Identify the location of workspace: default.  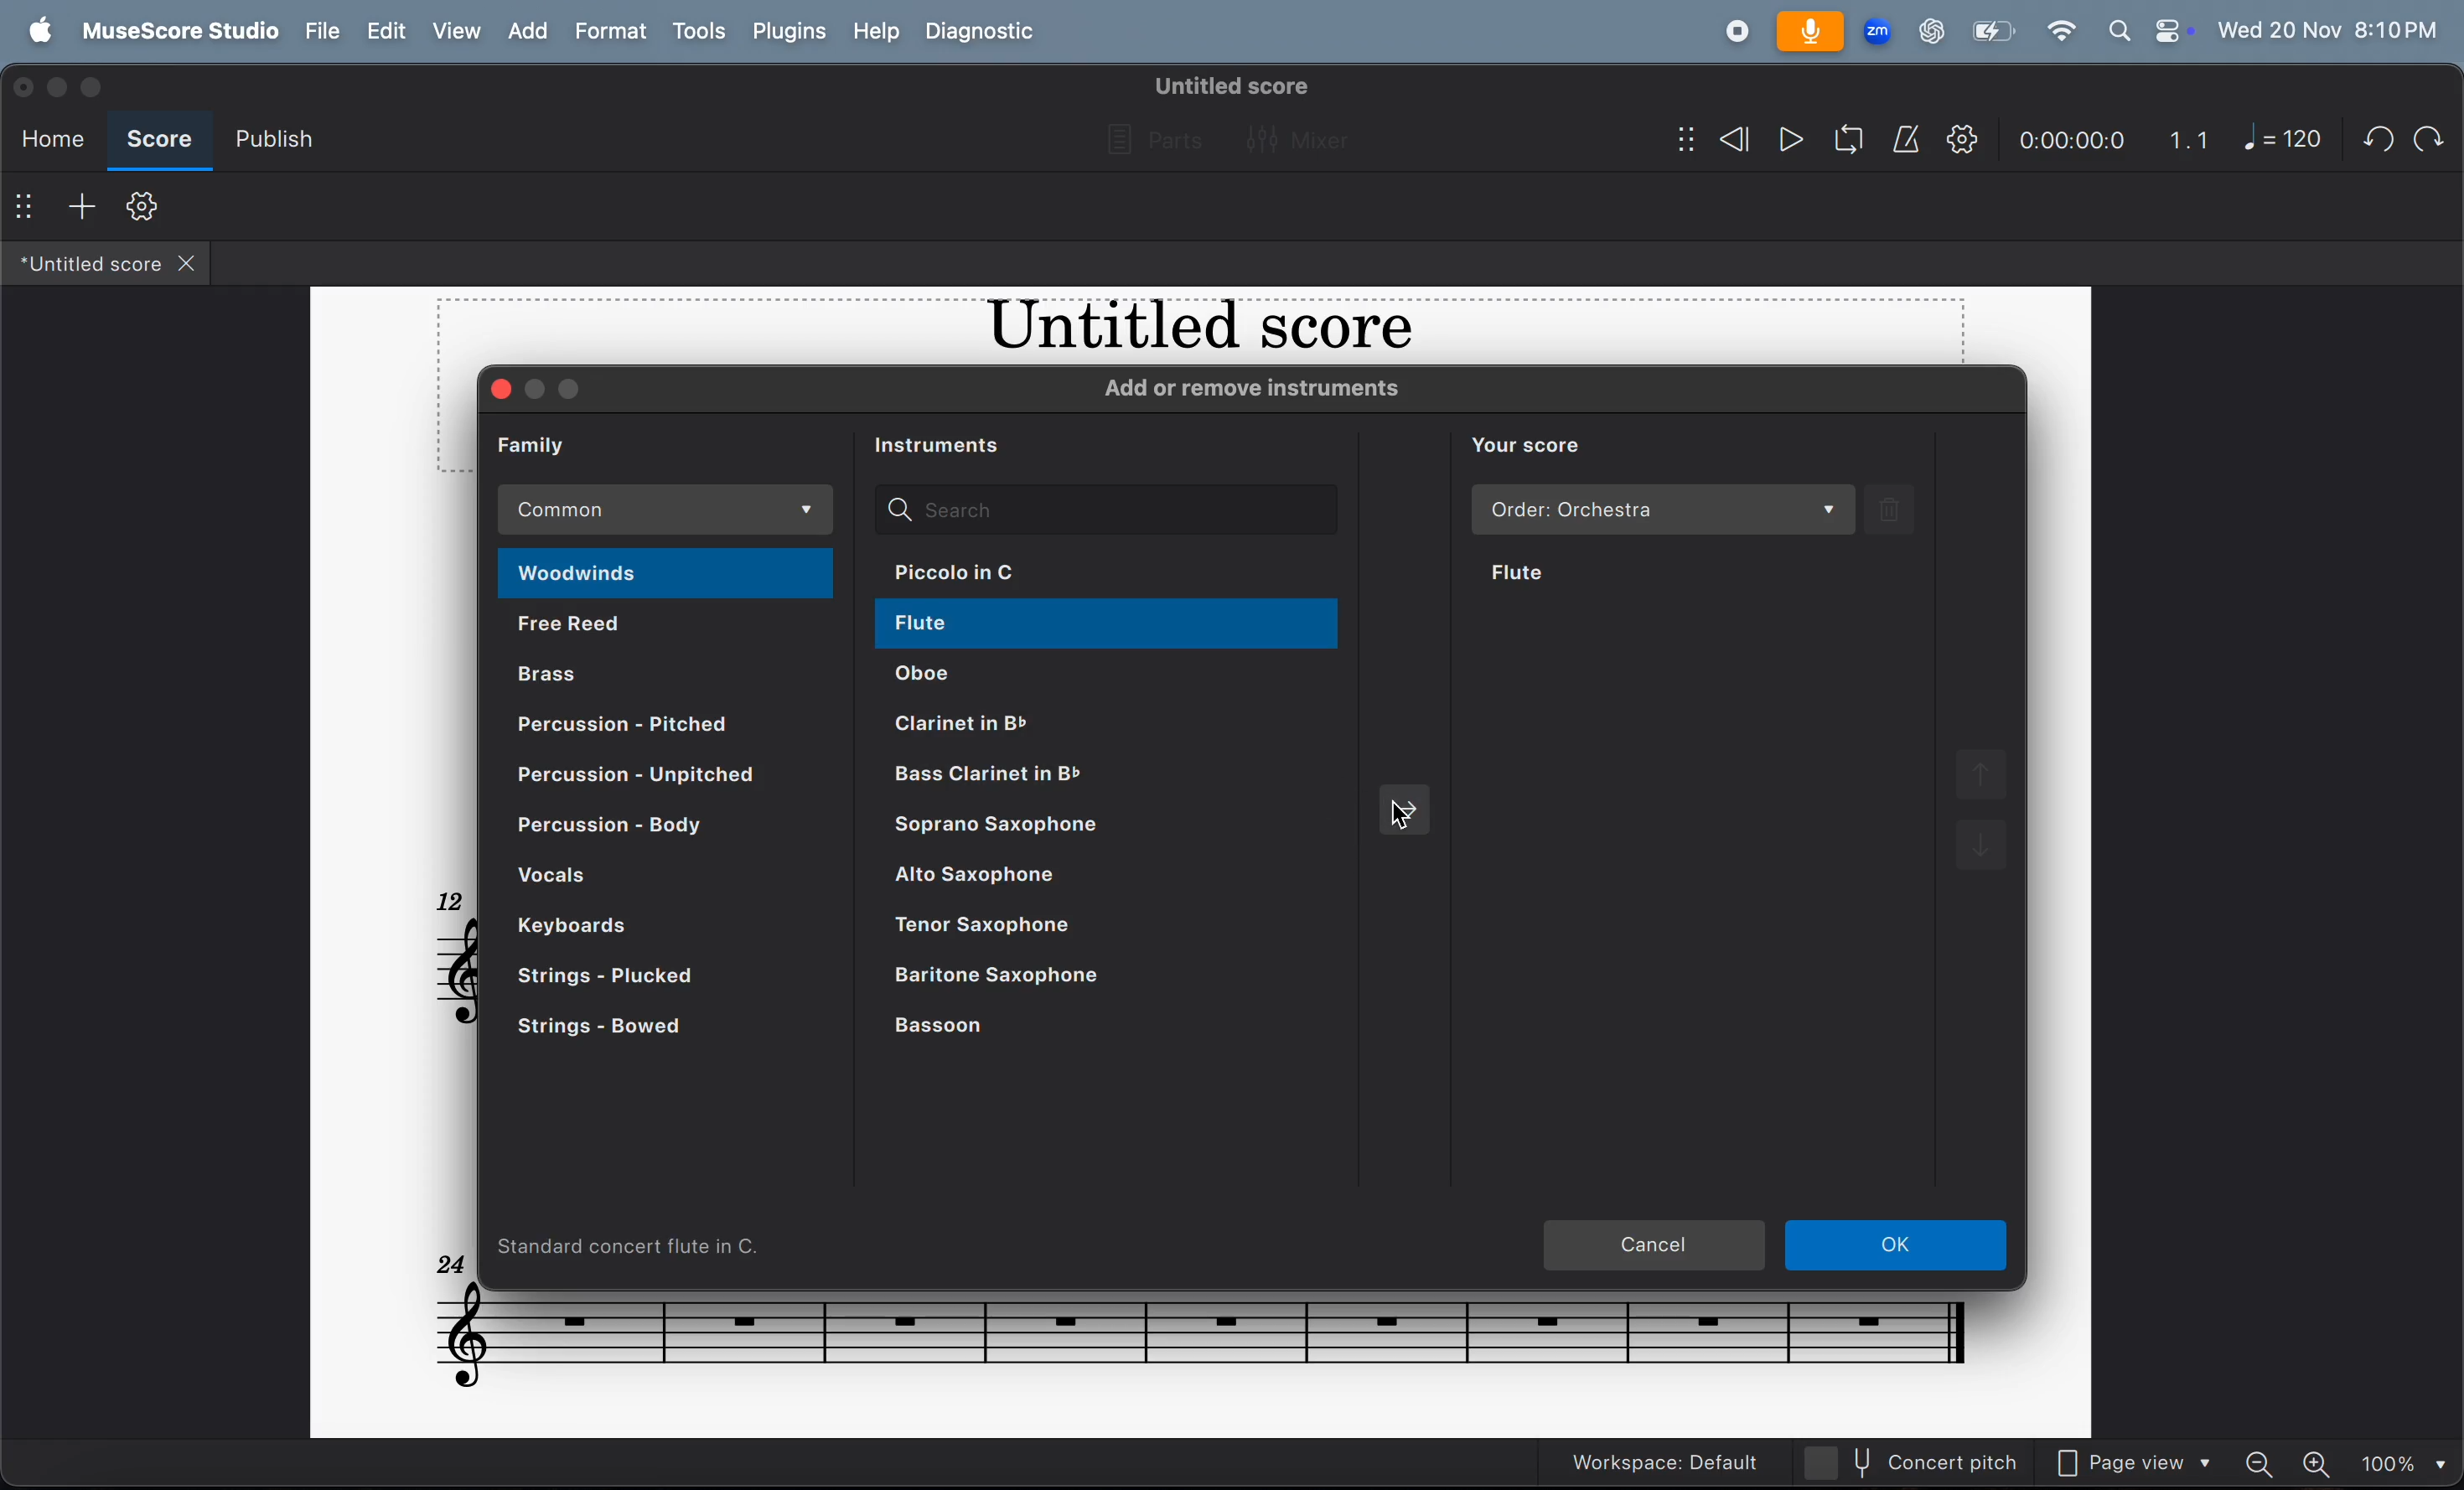
(1658, 1459).